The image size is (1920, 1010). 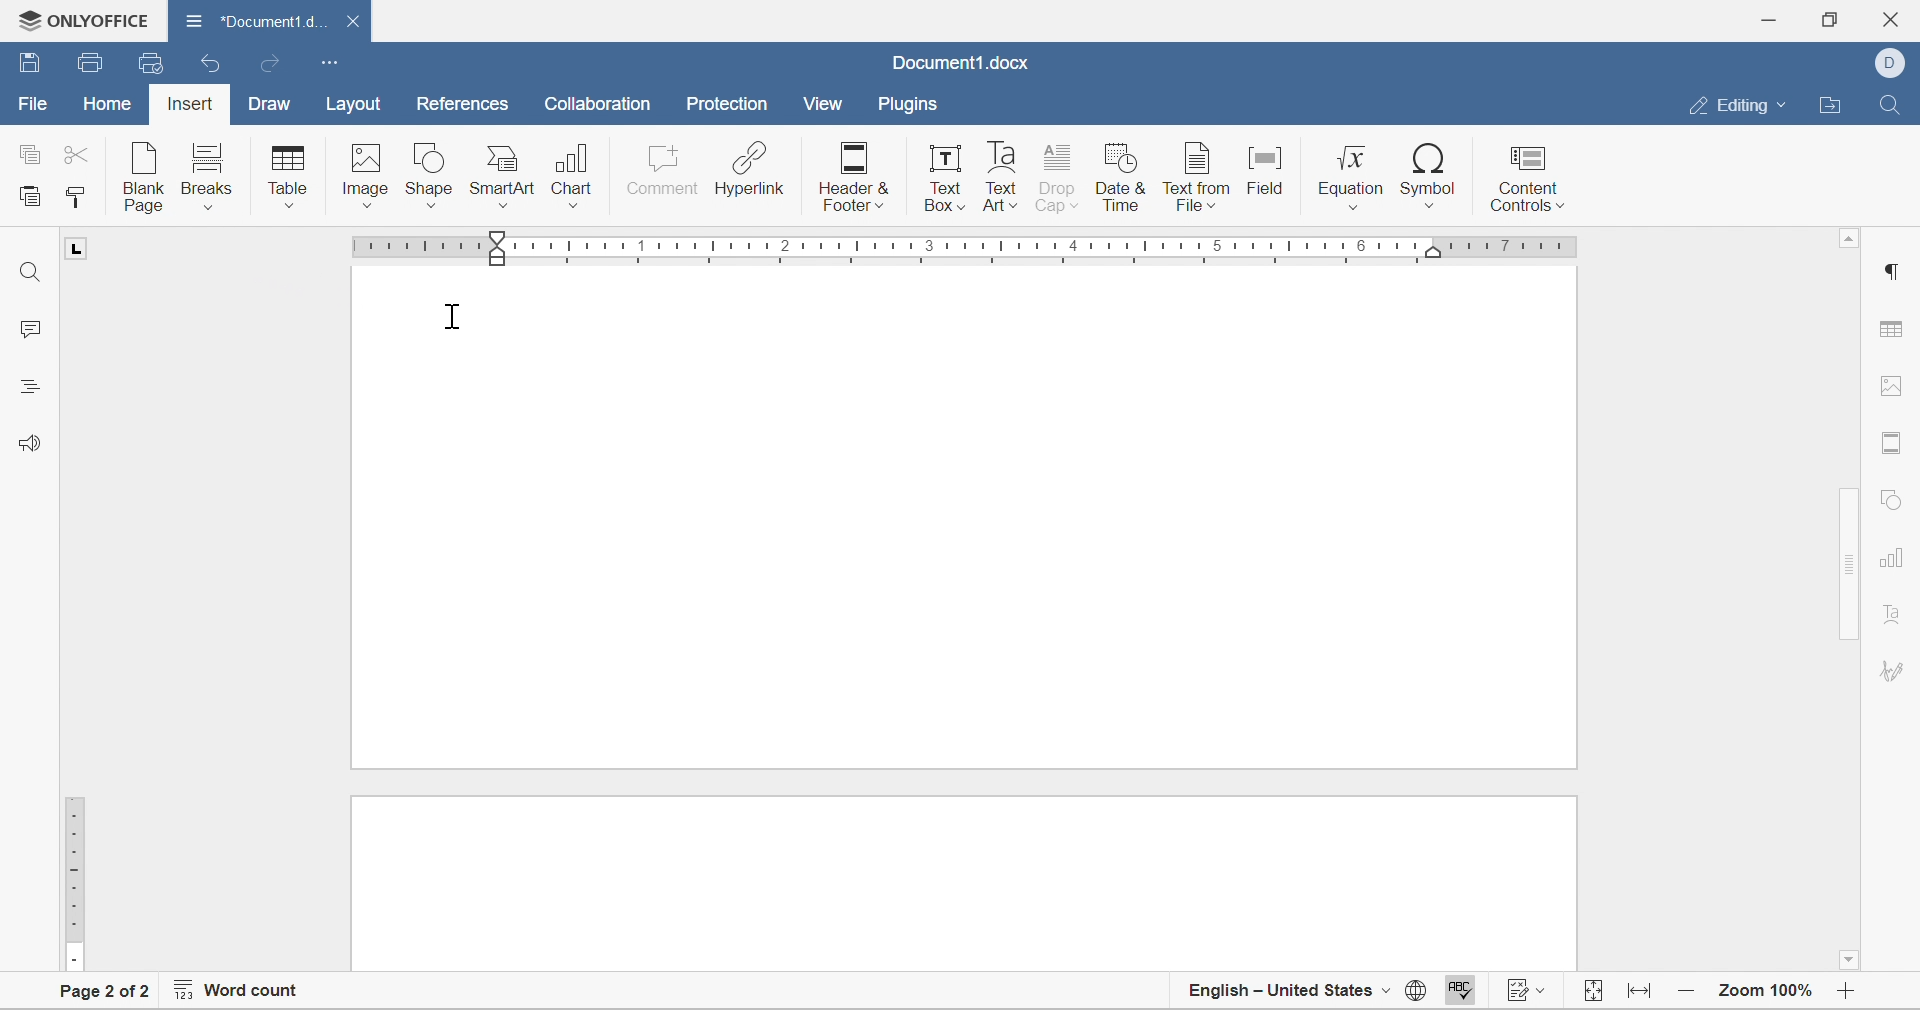 What do you see at coordinates (1594, 993) in the screenshot?
I see `Track changes` at bounding box center [1594, 993].